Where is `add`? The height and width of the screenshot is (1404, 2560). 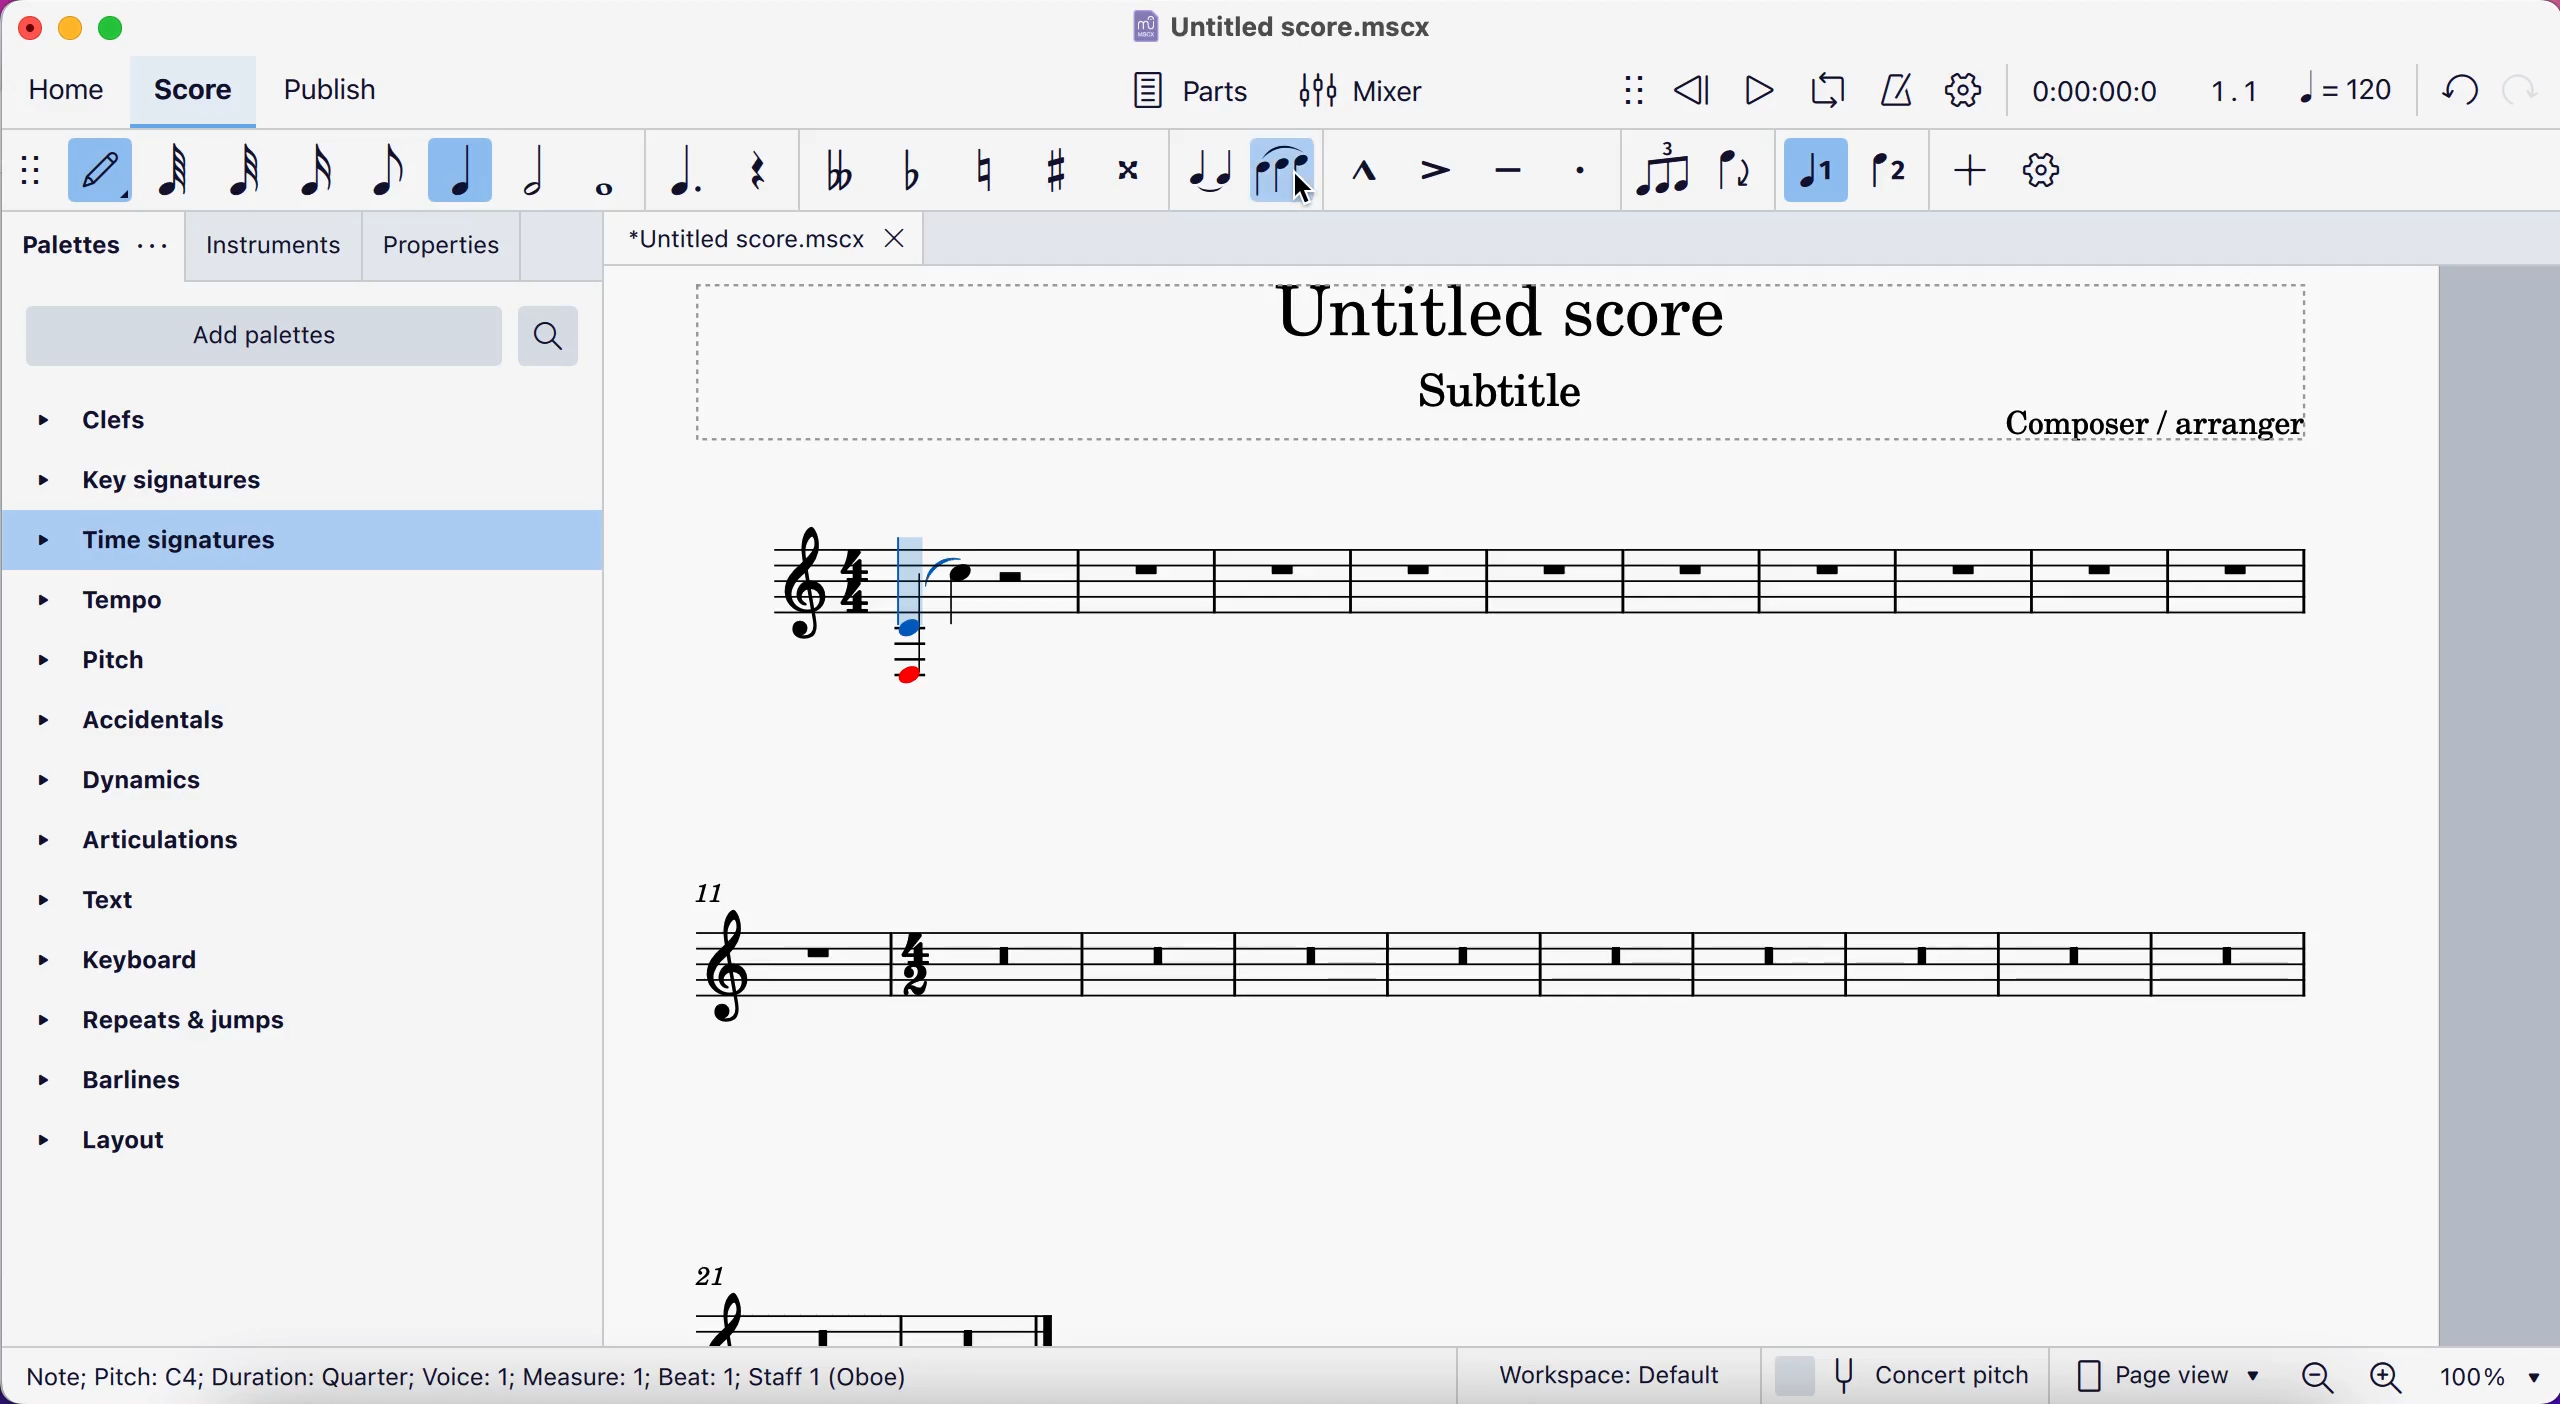 add is located at coordinates (1970, 178).